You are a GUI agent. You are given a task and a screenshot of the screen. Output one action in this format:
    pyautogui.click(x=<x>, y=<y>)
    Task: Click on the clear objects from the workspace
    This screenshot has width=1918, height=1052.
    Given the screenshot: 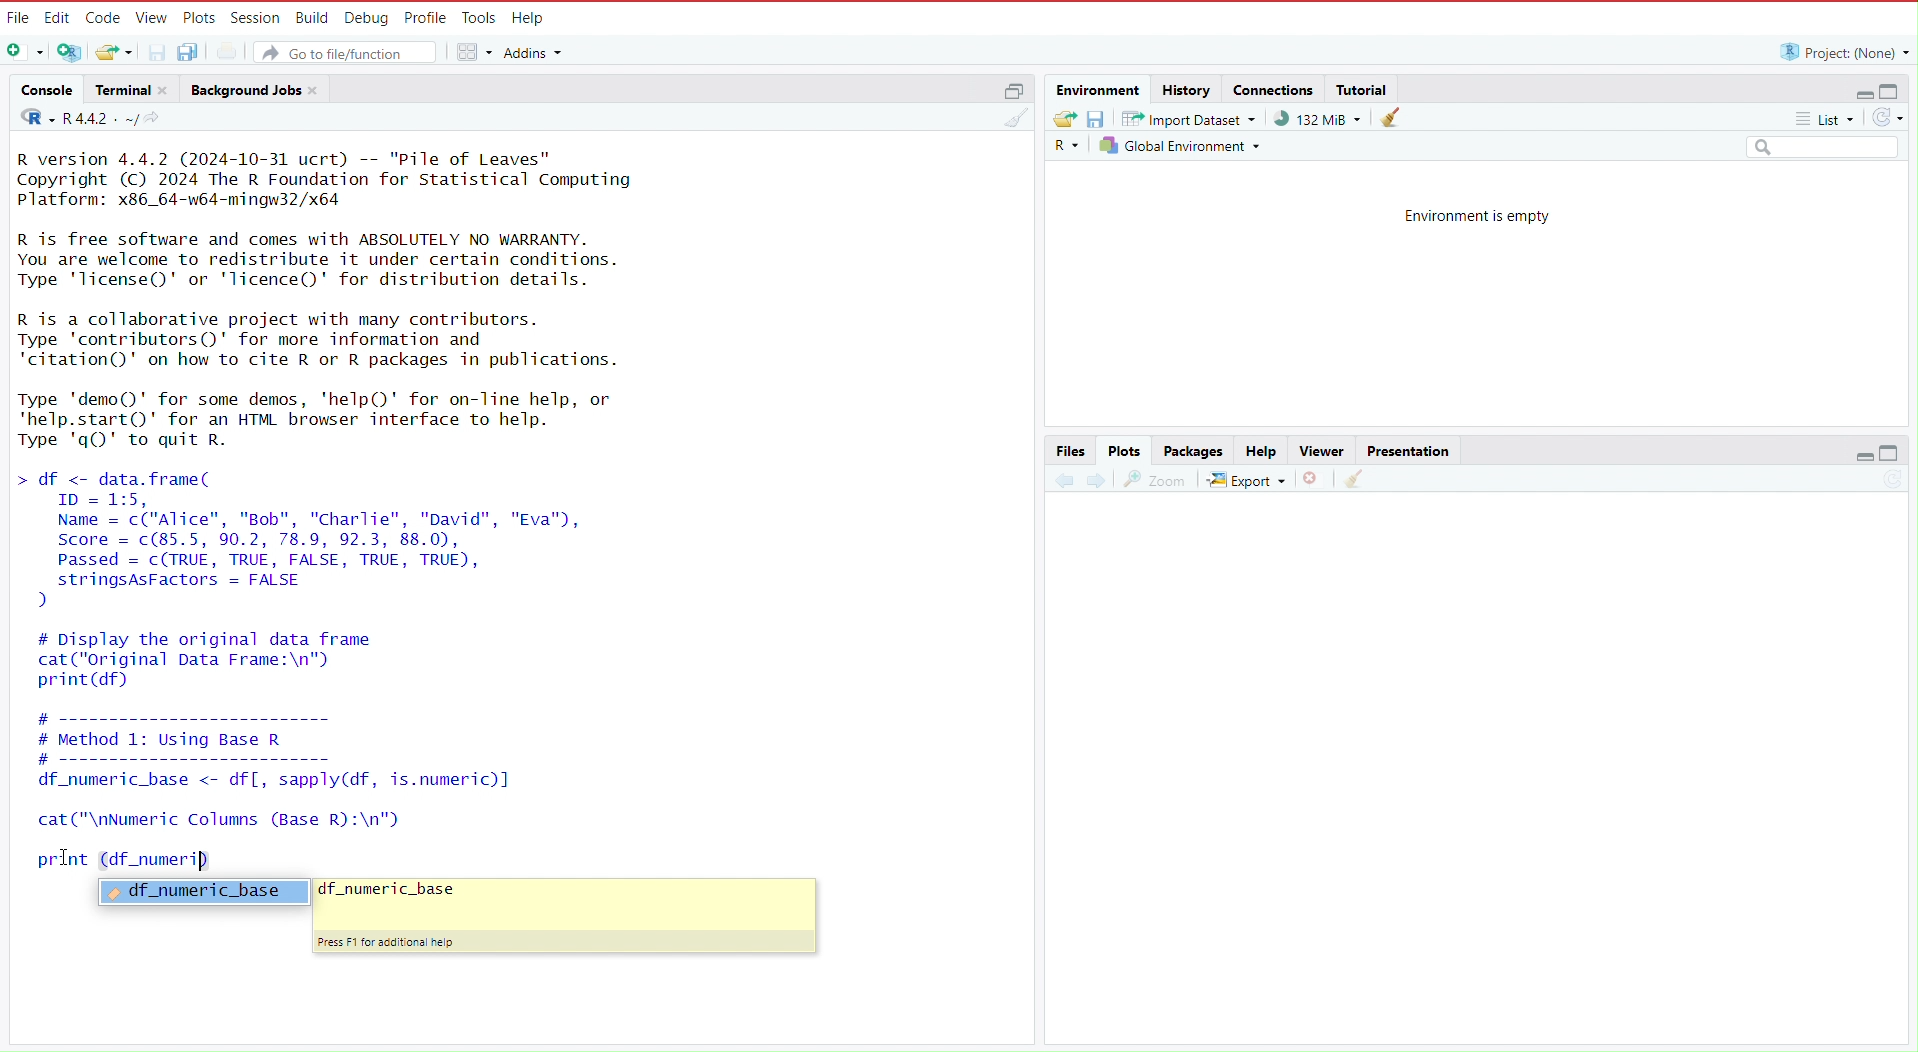 What is the action you would take?
    pyautogui.click(x=1383, y=118)
    